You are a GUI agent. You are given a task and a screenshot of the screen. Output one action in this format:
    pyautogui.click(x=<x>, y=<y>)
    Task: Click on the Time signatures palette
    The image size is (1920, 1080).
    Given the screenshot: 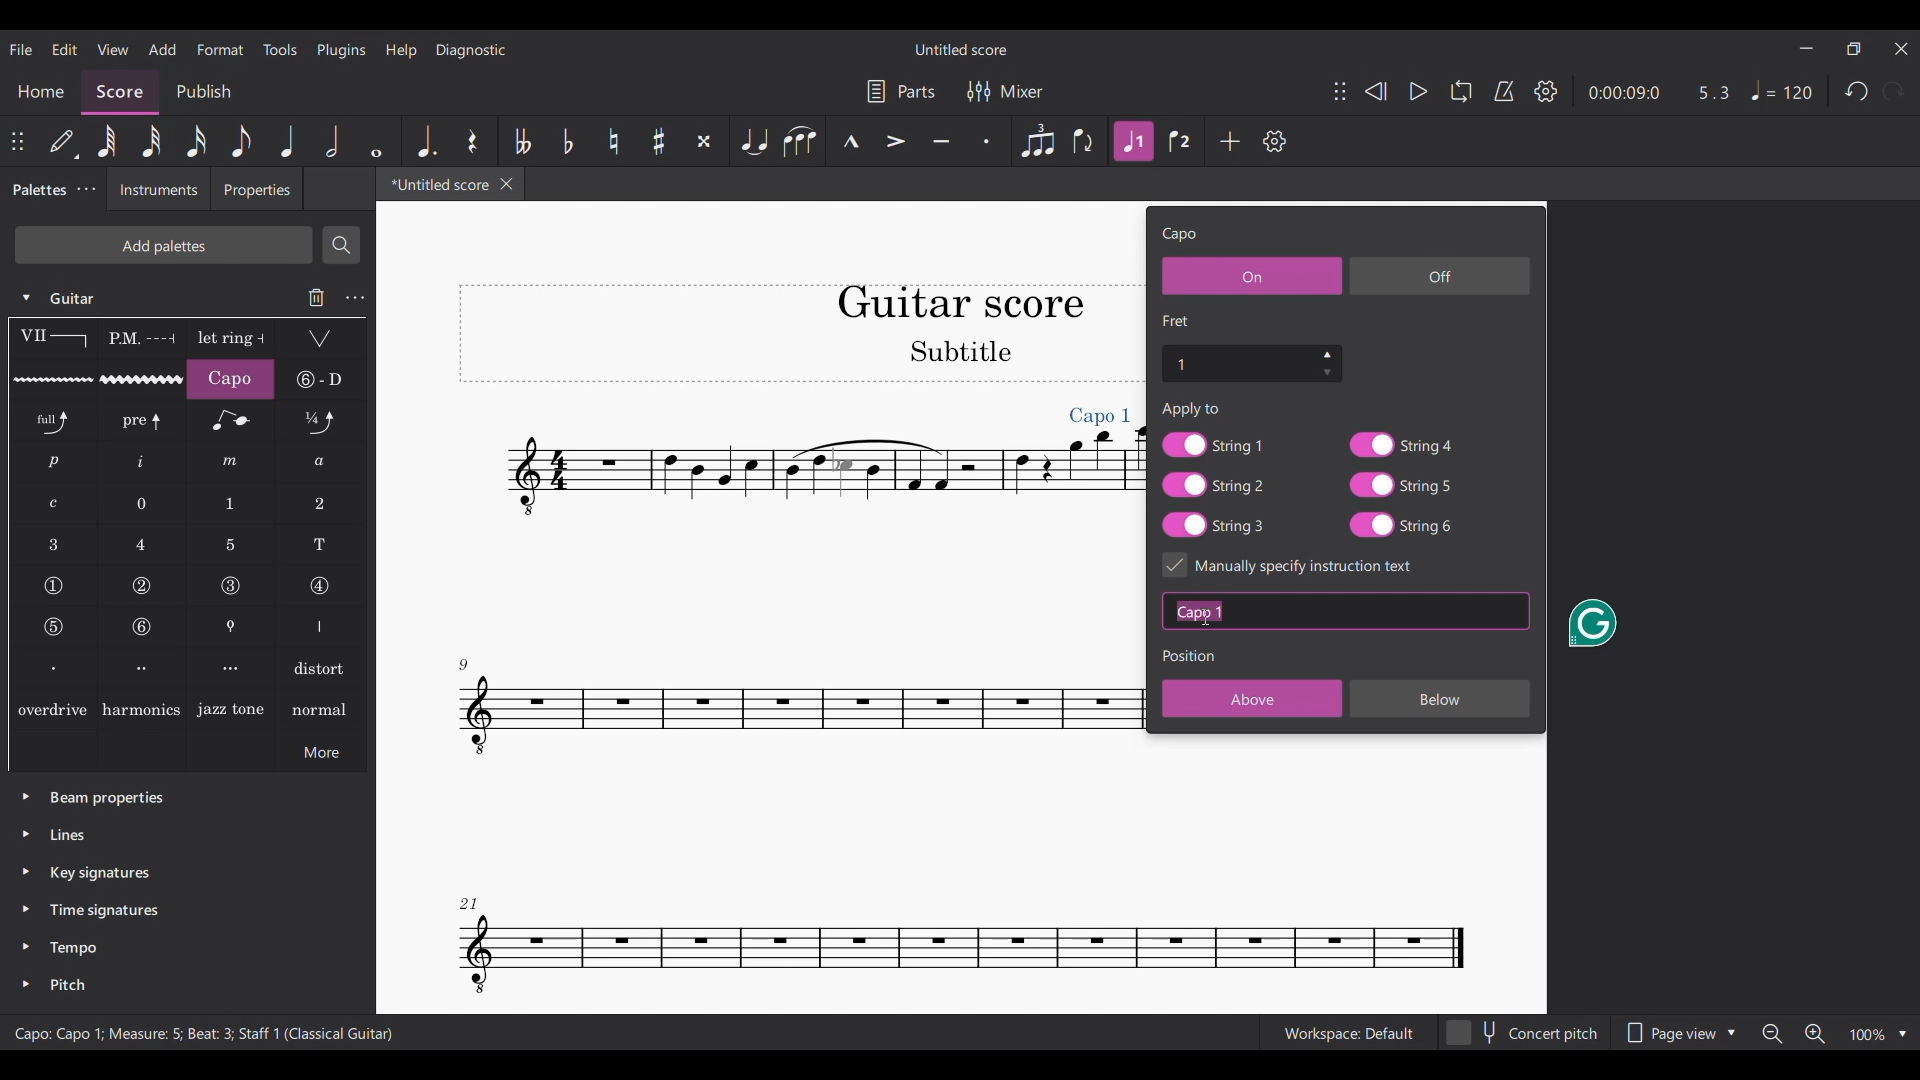 What is the action you would take?
    pyautogui.click(x=104, y=910)
    